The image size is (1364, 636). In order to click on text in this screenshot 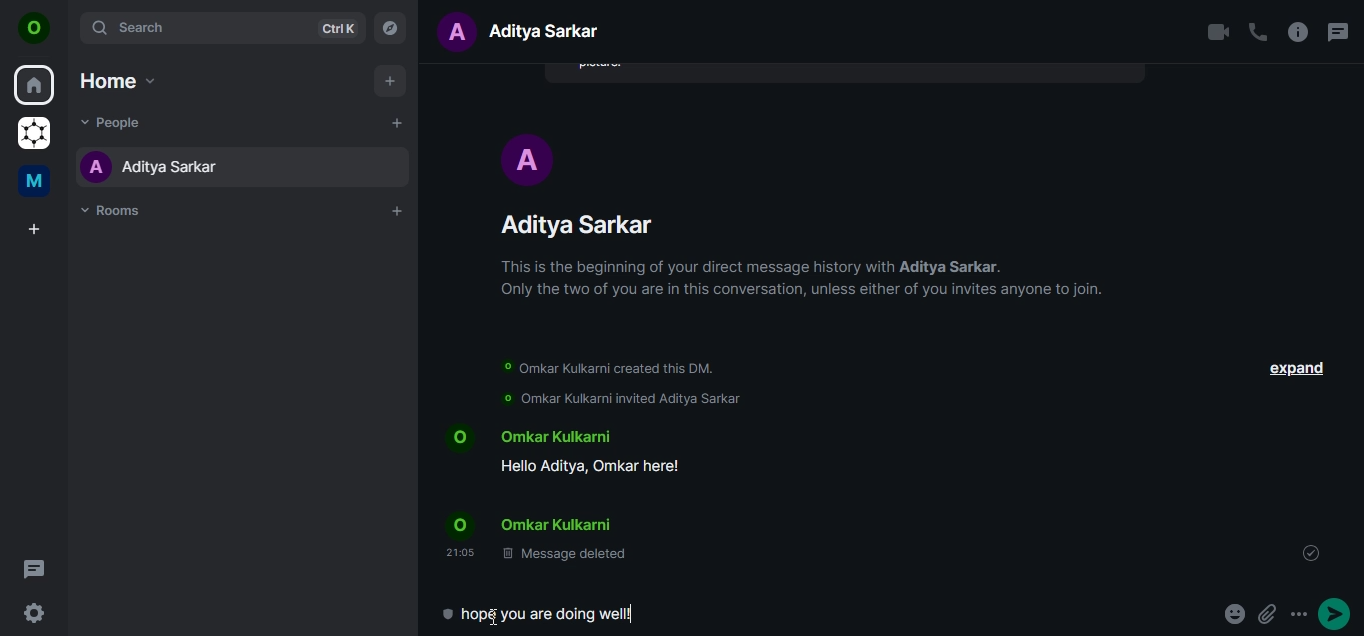, I will do `click(558, 613)`.